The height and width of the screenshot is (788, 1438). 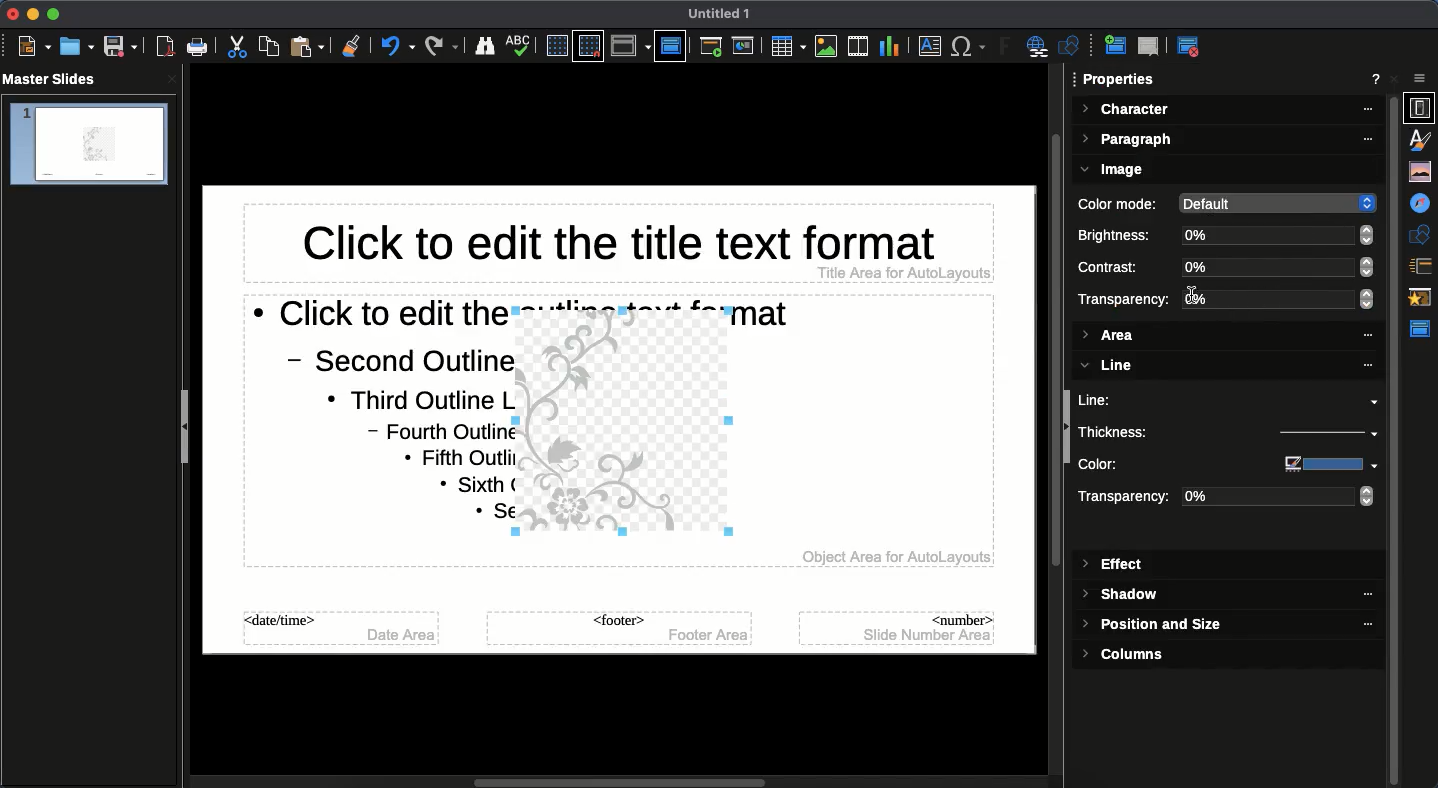 What do you see at coordinates (1422, 234) in the screenshot?
I see `Shapes` at bounding box center [1422, 234].